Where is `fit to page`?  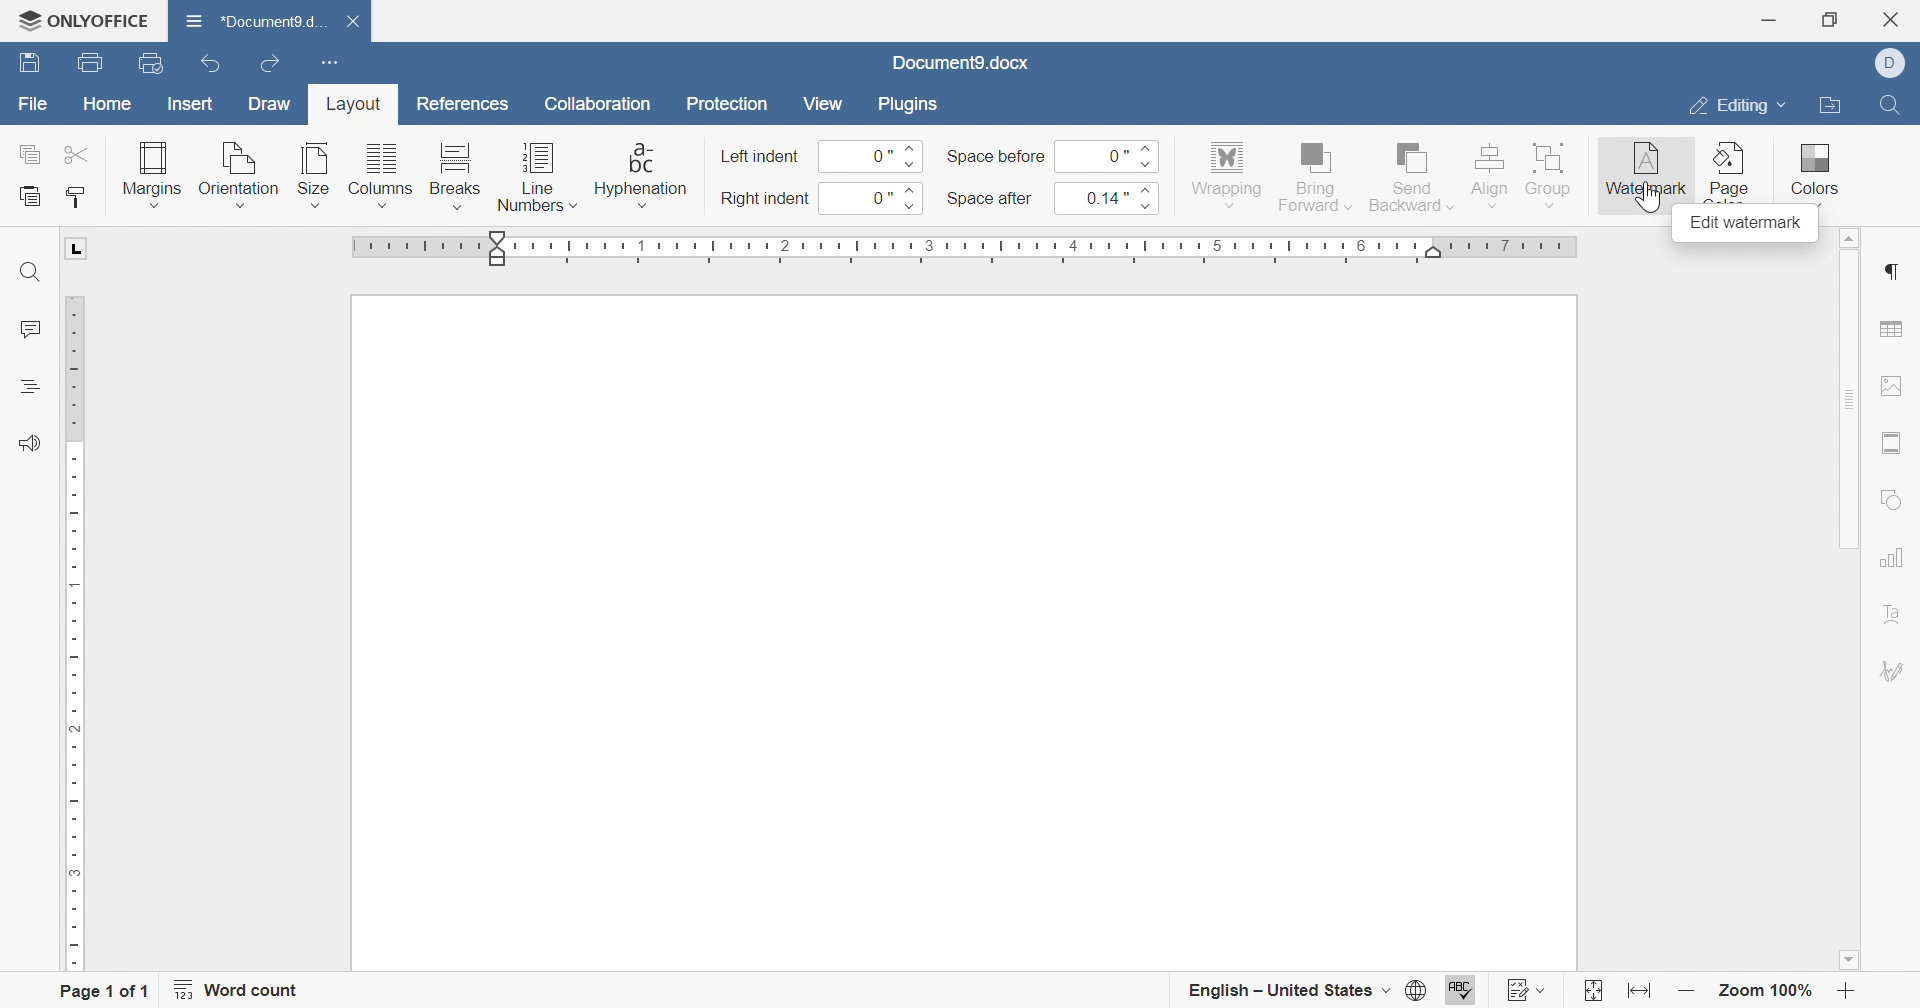 fit to page is located at coordinates (1591, 994).